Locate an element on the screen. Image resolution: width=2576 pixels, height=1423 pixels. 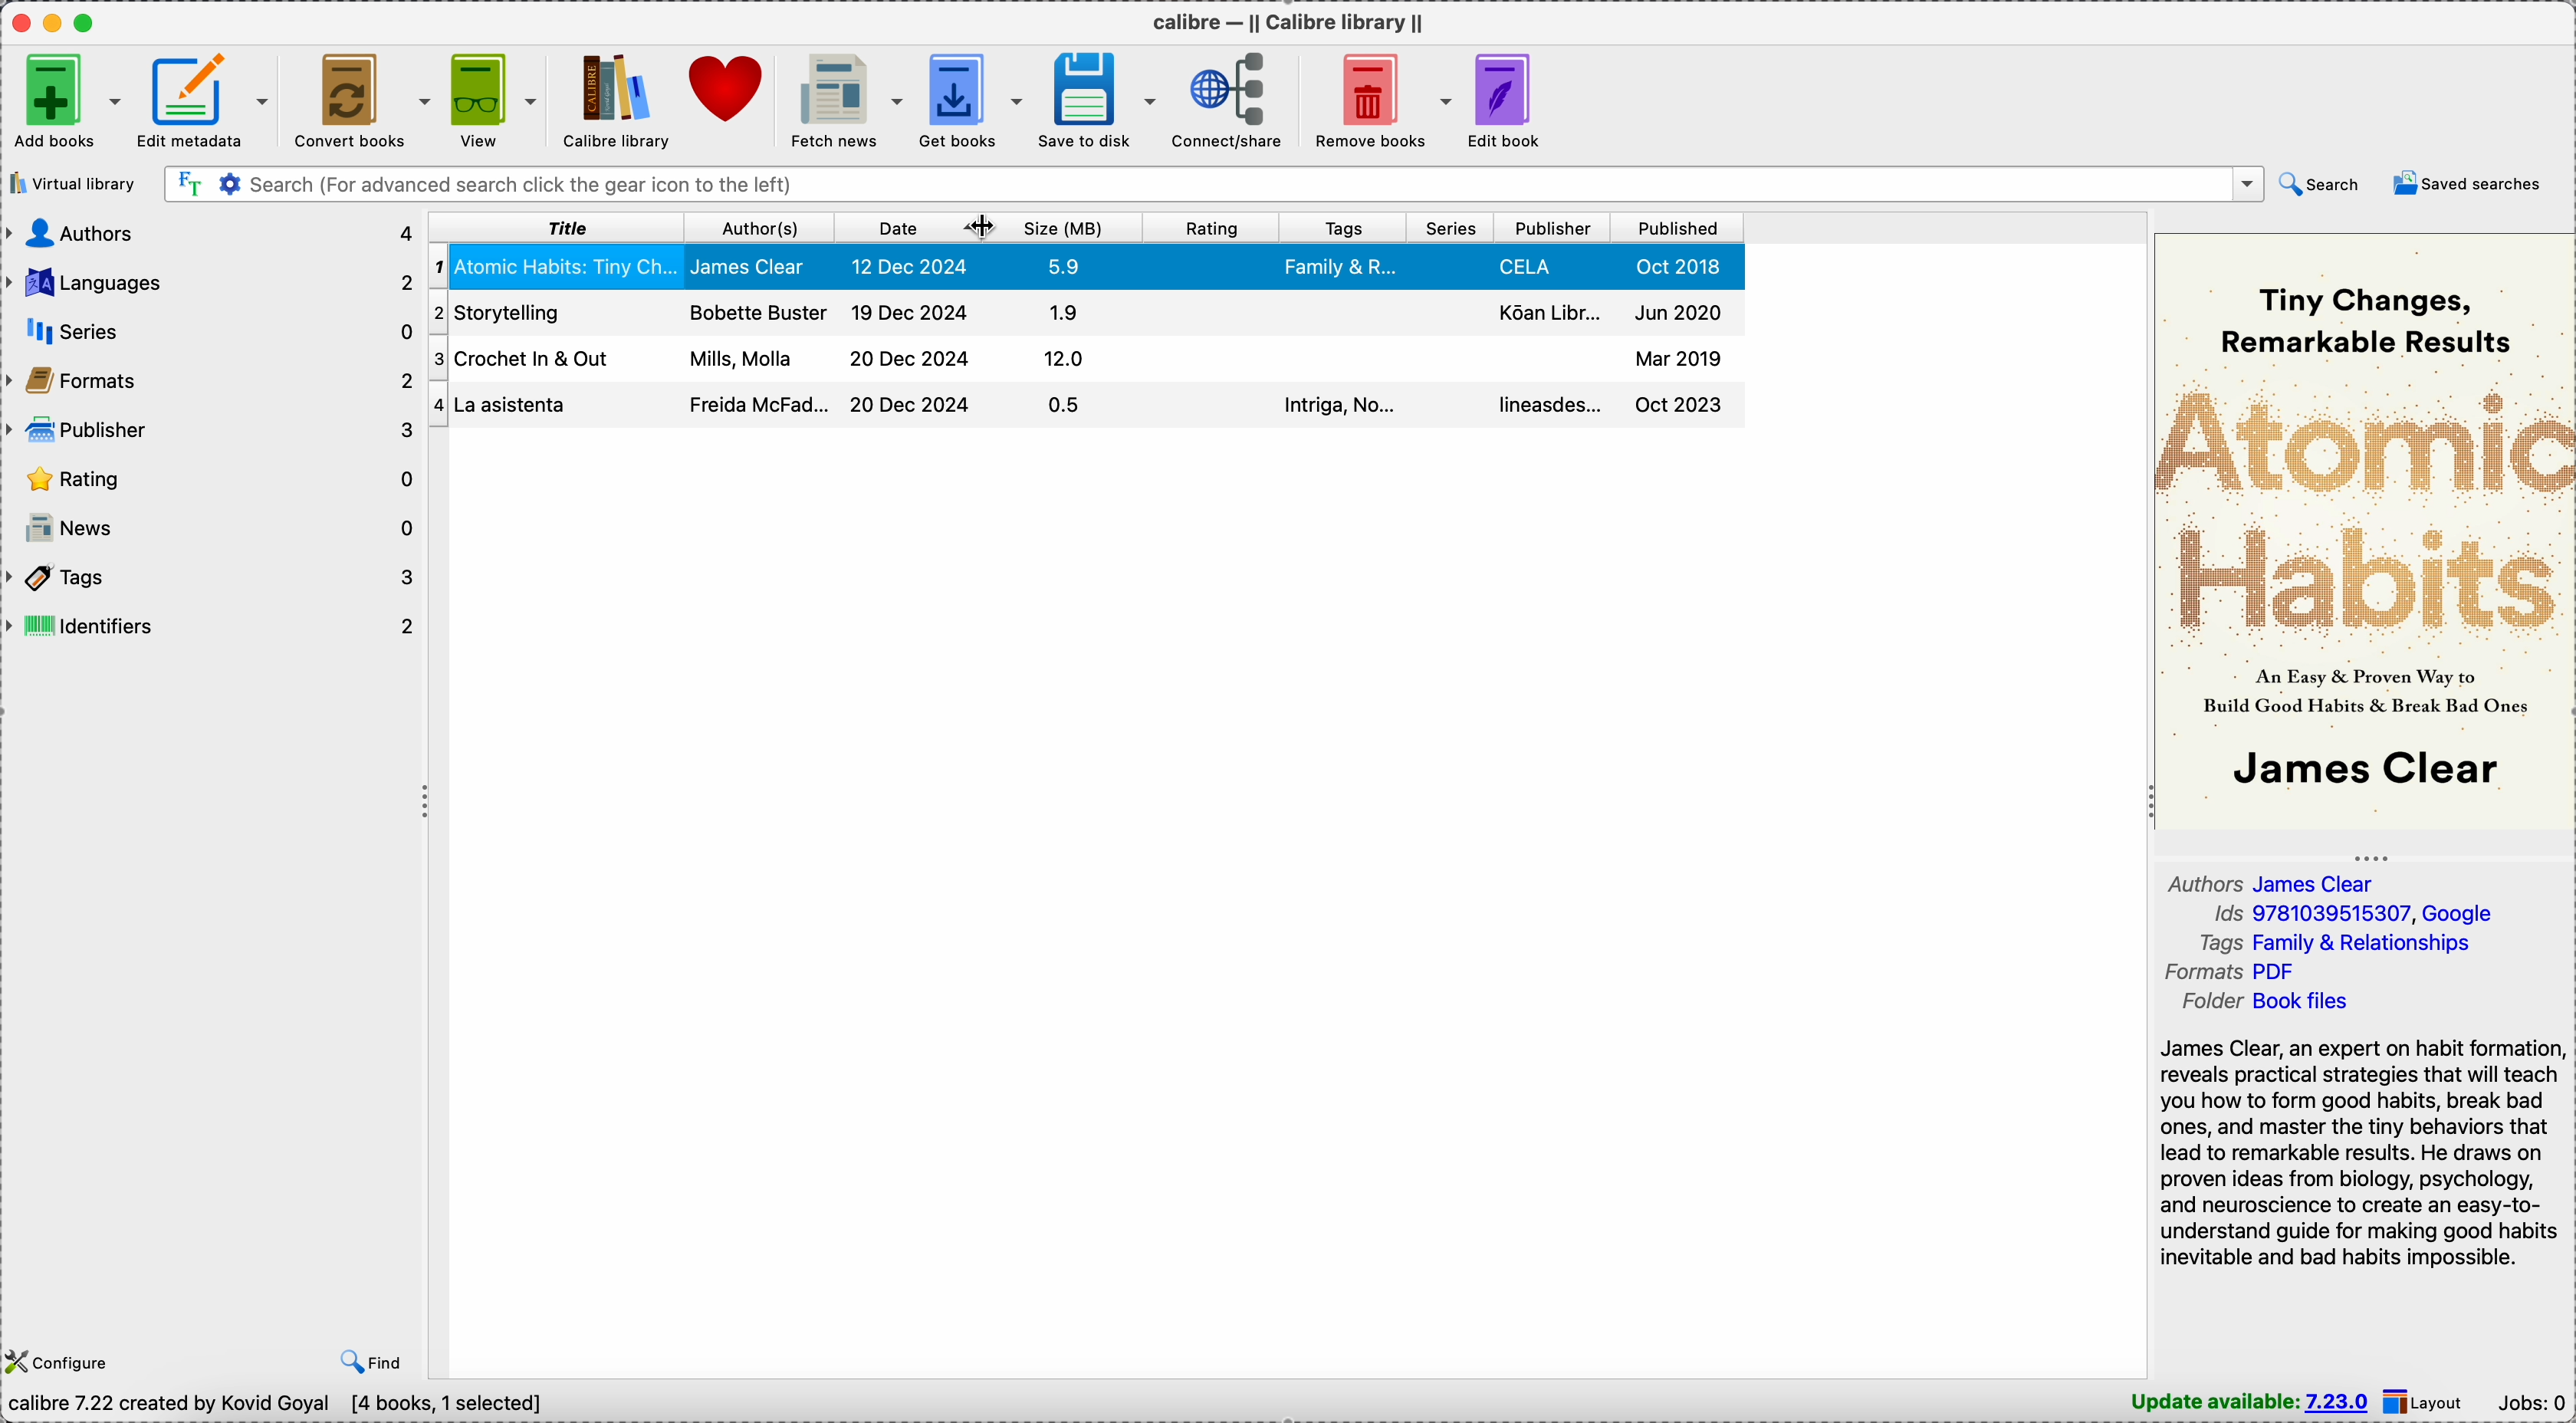
authors is located at coordinates (211, 234).